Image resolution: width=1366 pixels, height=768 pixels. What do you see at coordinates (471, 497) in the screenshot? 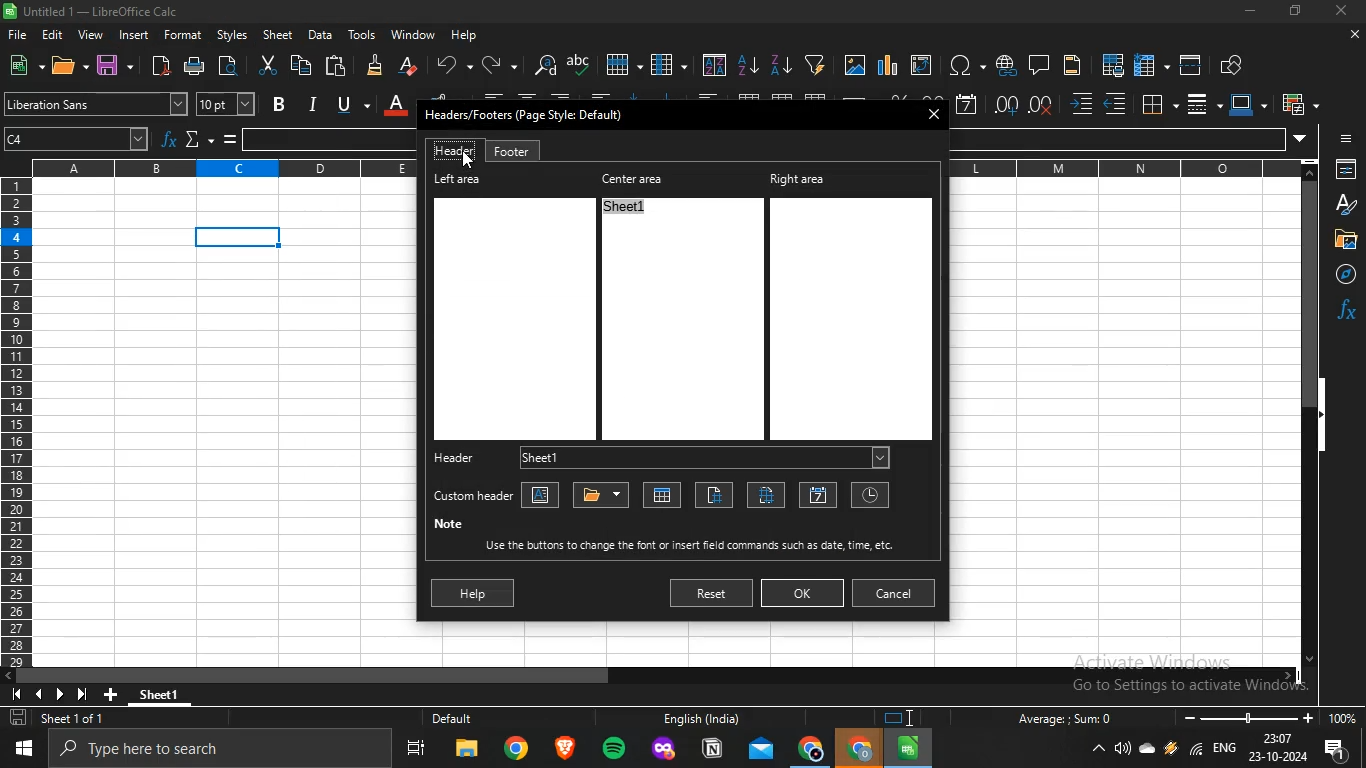
I see `custom header` at bounding box center [471, 497].